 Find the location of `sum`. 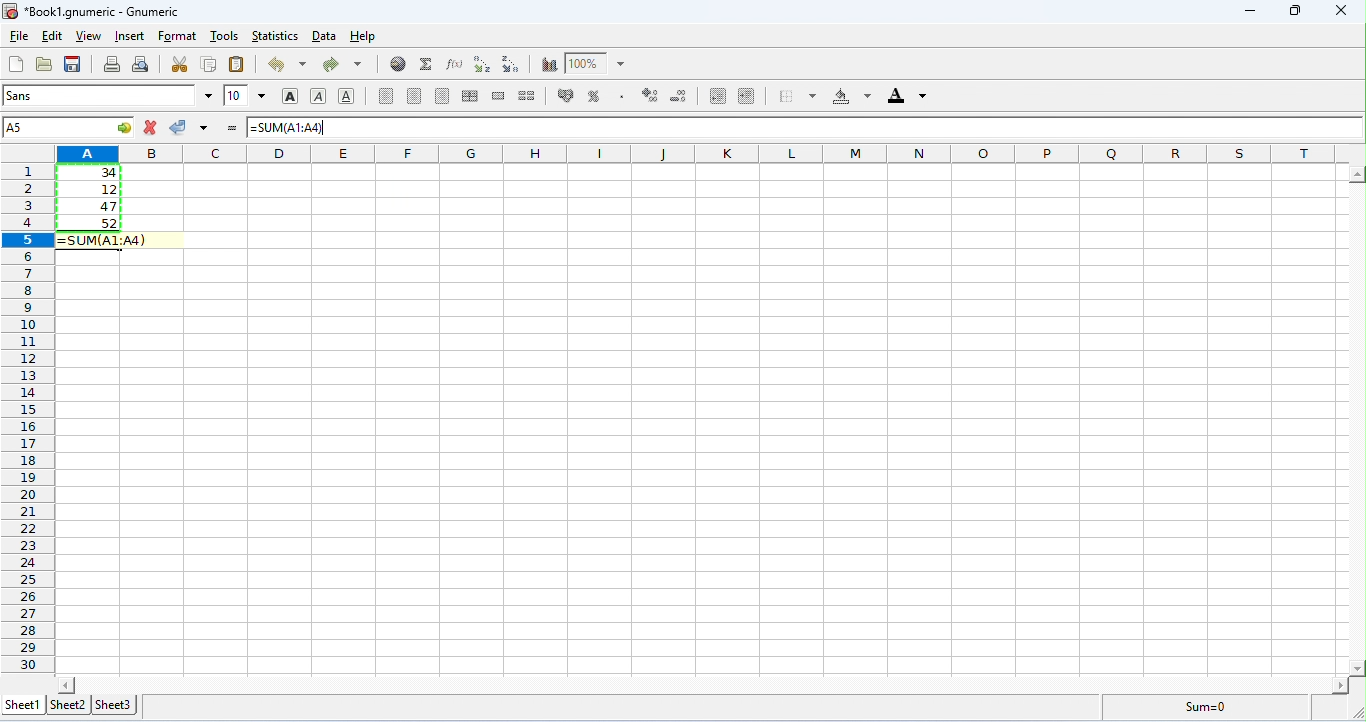

sum is located at coordinates (427, 64).